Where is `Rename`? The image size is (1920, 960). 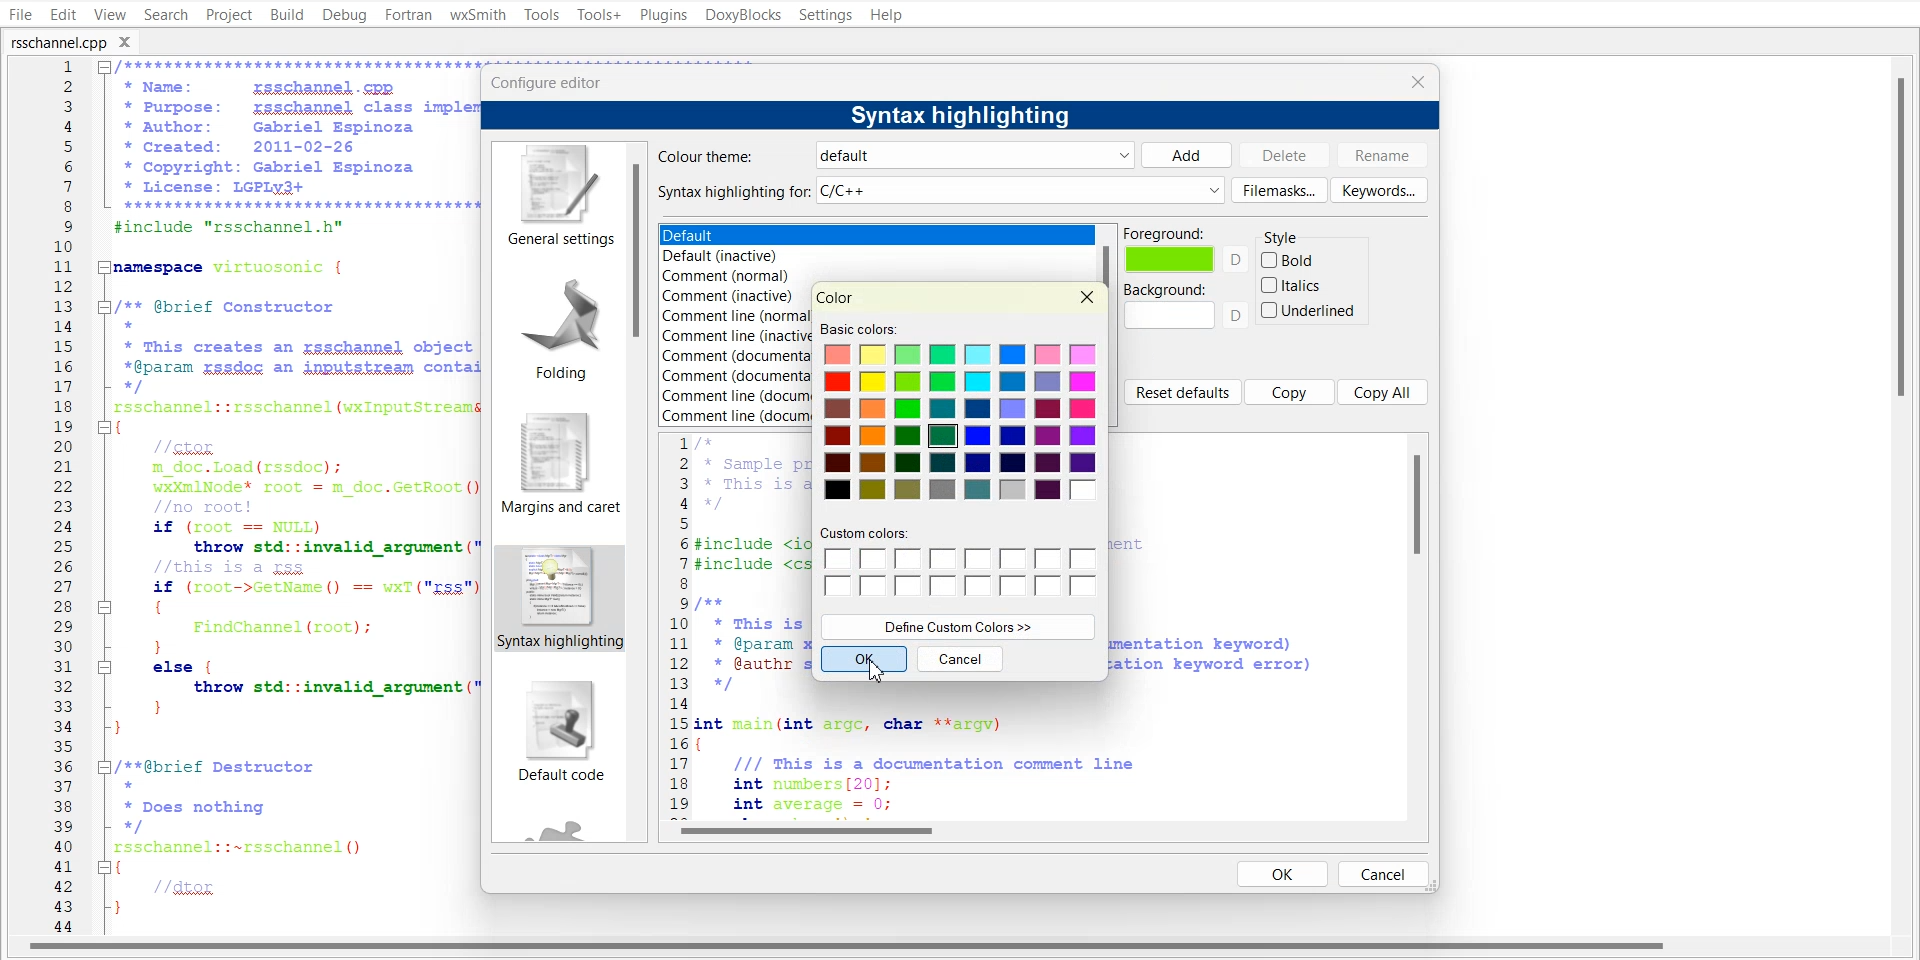
Rename is located at coordinates (1383, 155).